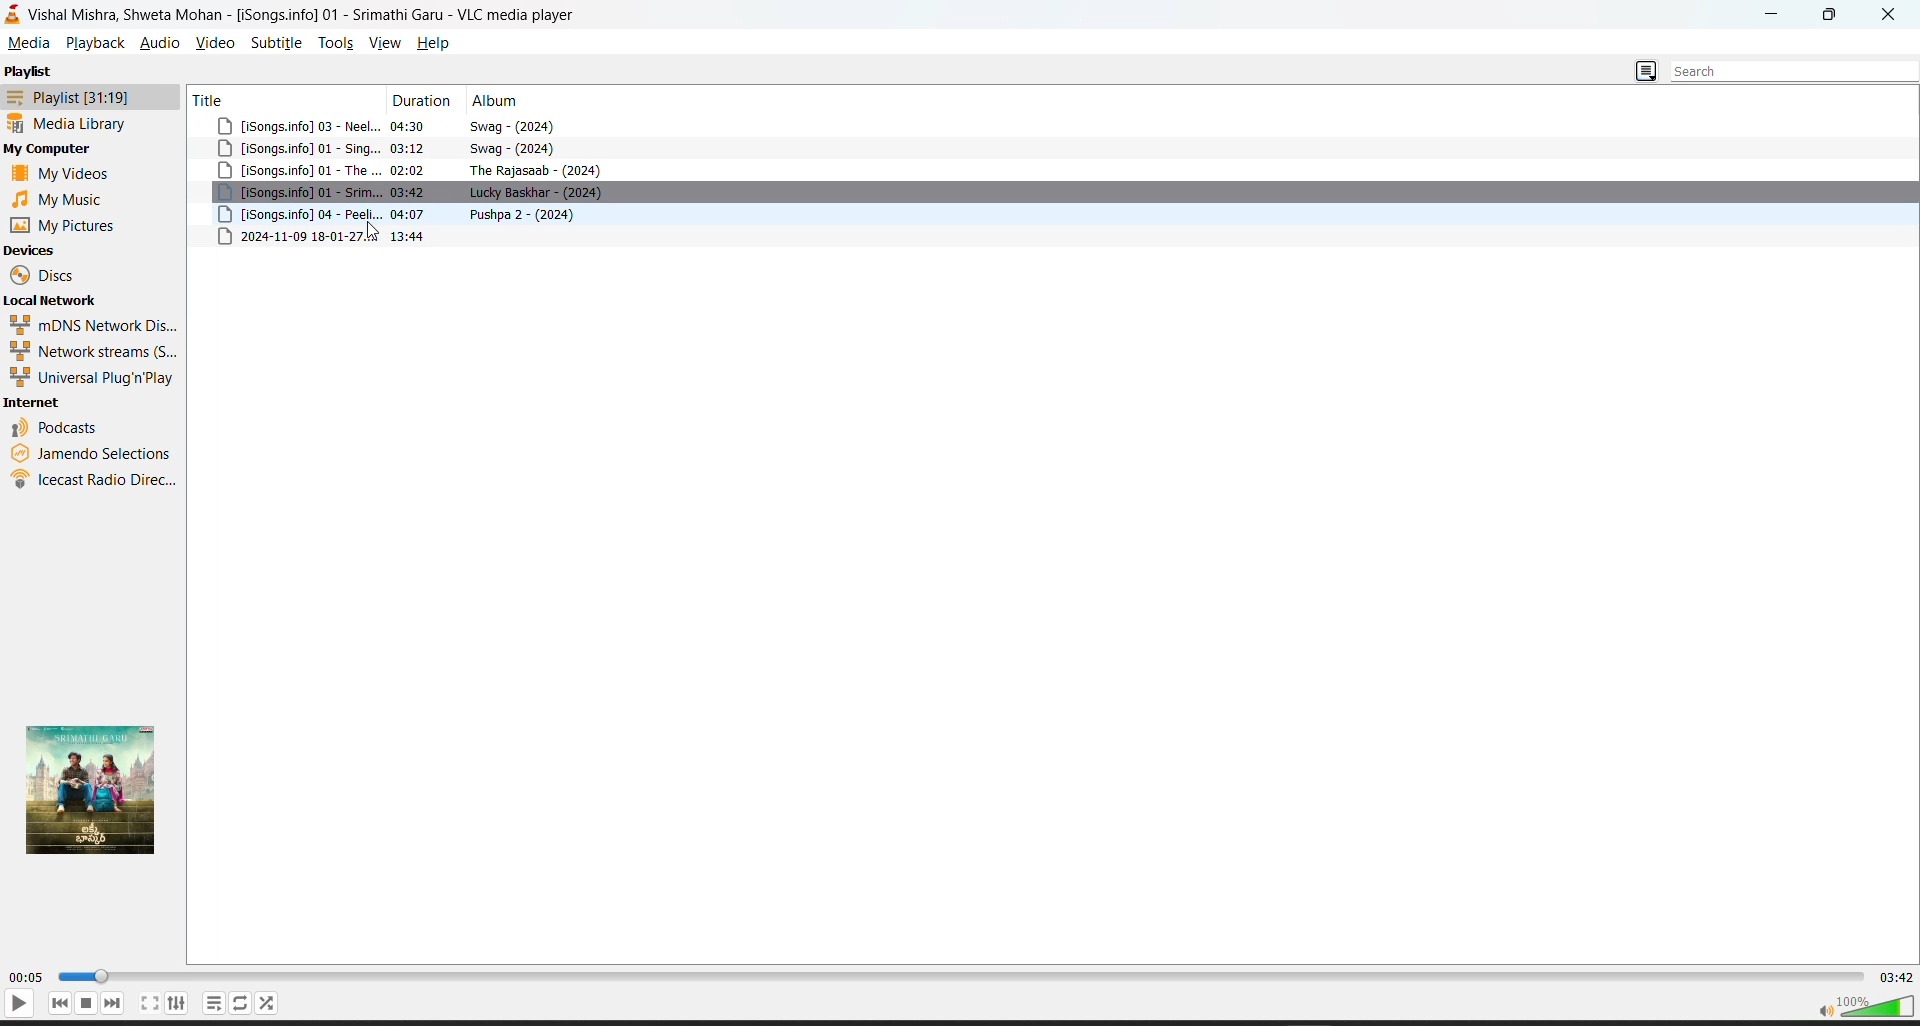 The width and height of the screenshot is (1920, 1026). I want to click on songs.info 01-the, so click(297, 171).